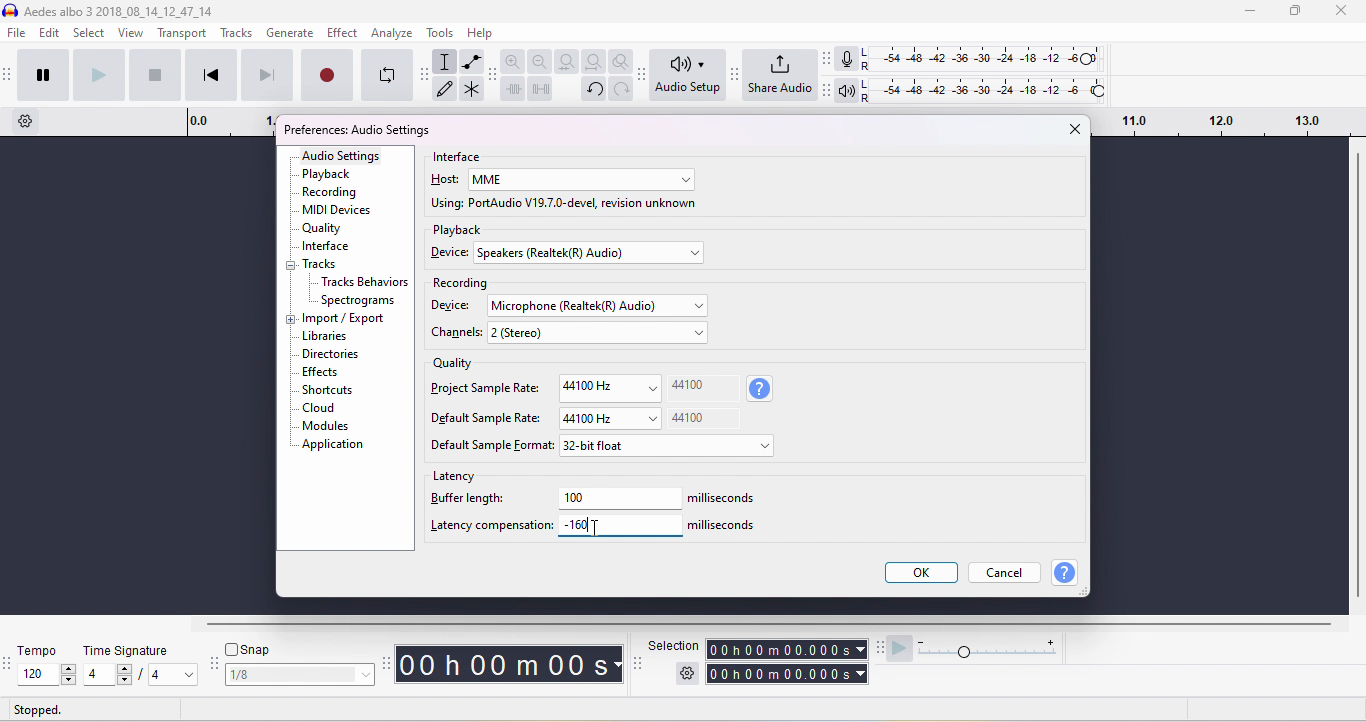  I want to click on play at speed/ play at speed once, so click(900, 650).